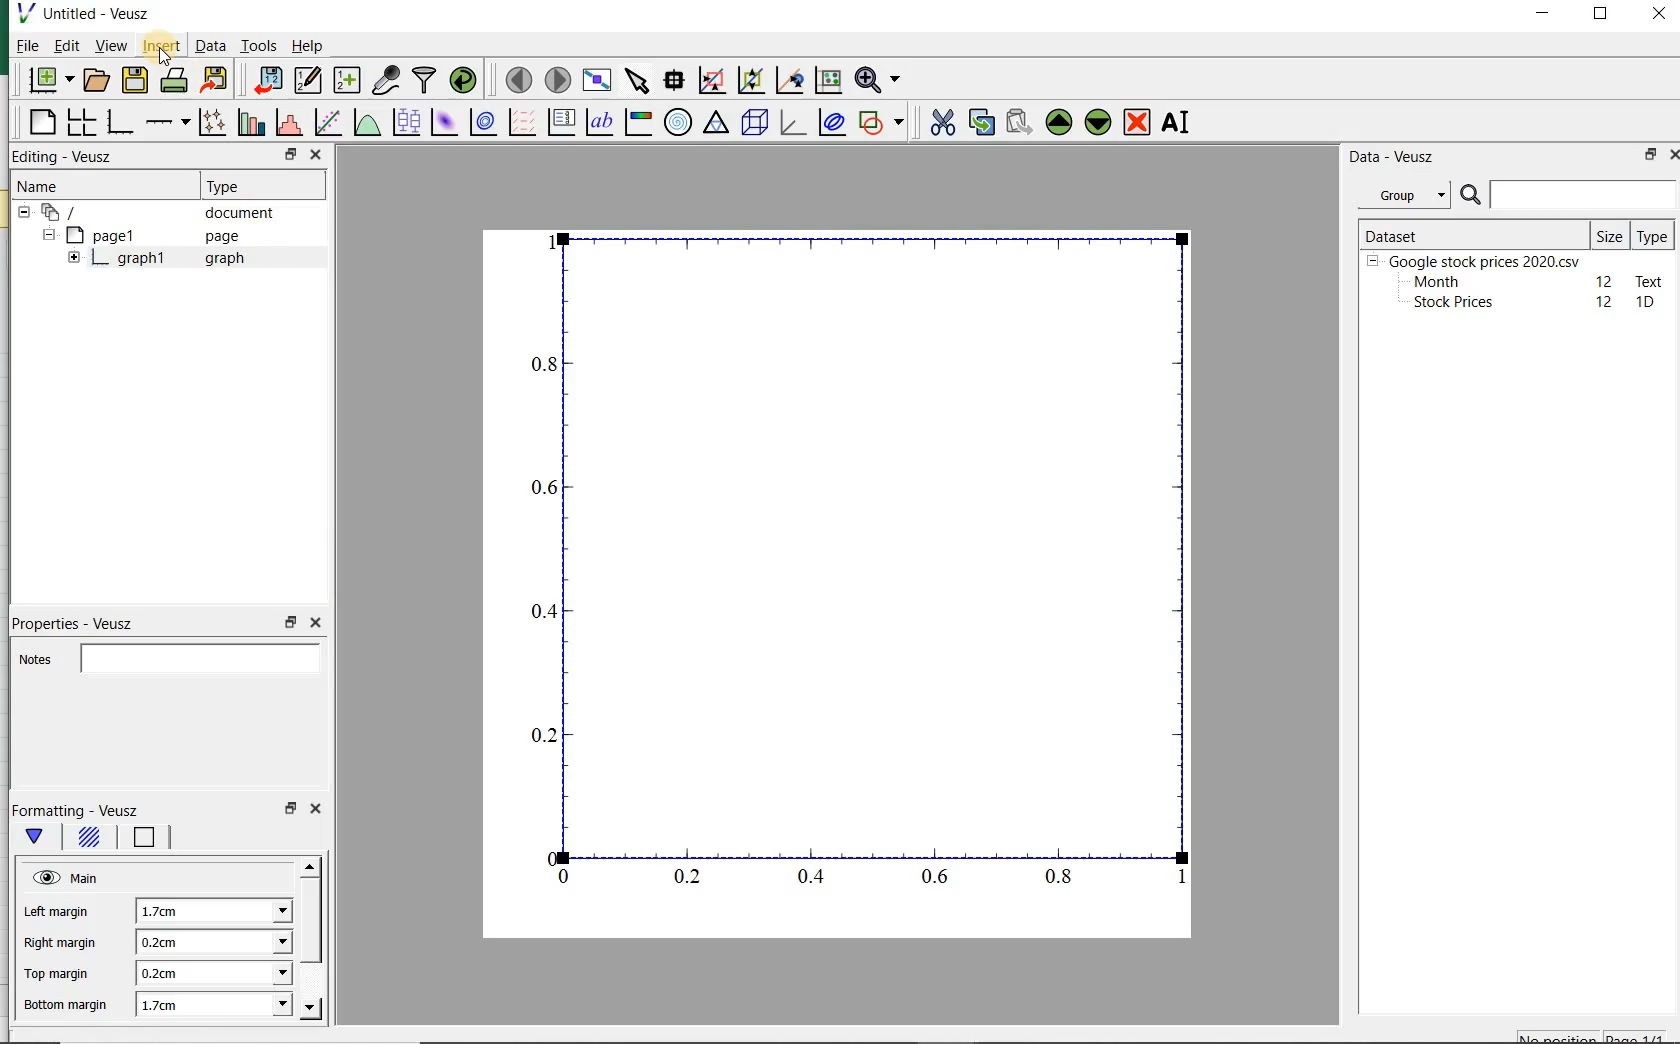 The image size is (1680, 1044). I want to click on reload linked datasets, so click(467, 81).